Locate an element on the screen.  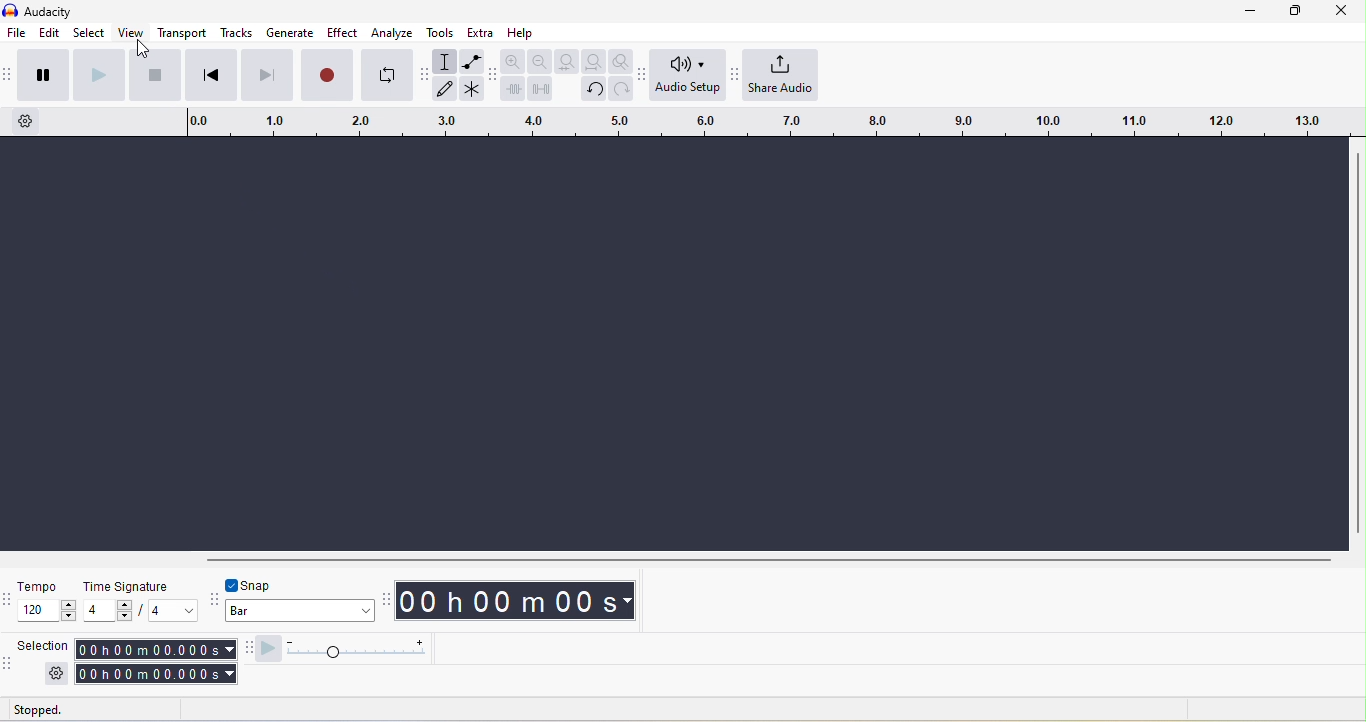
close is located at coordinates (1342, 11).